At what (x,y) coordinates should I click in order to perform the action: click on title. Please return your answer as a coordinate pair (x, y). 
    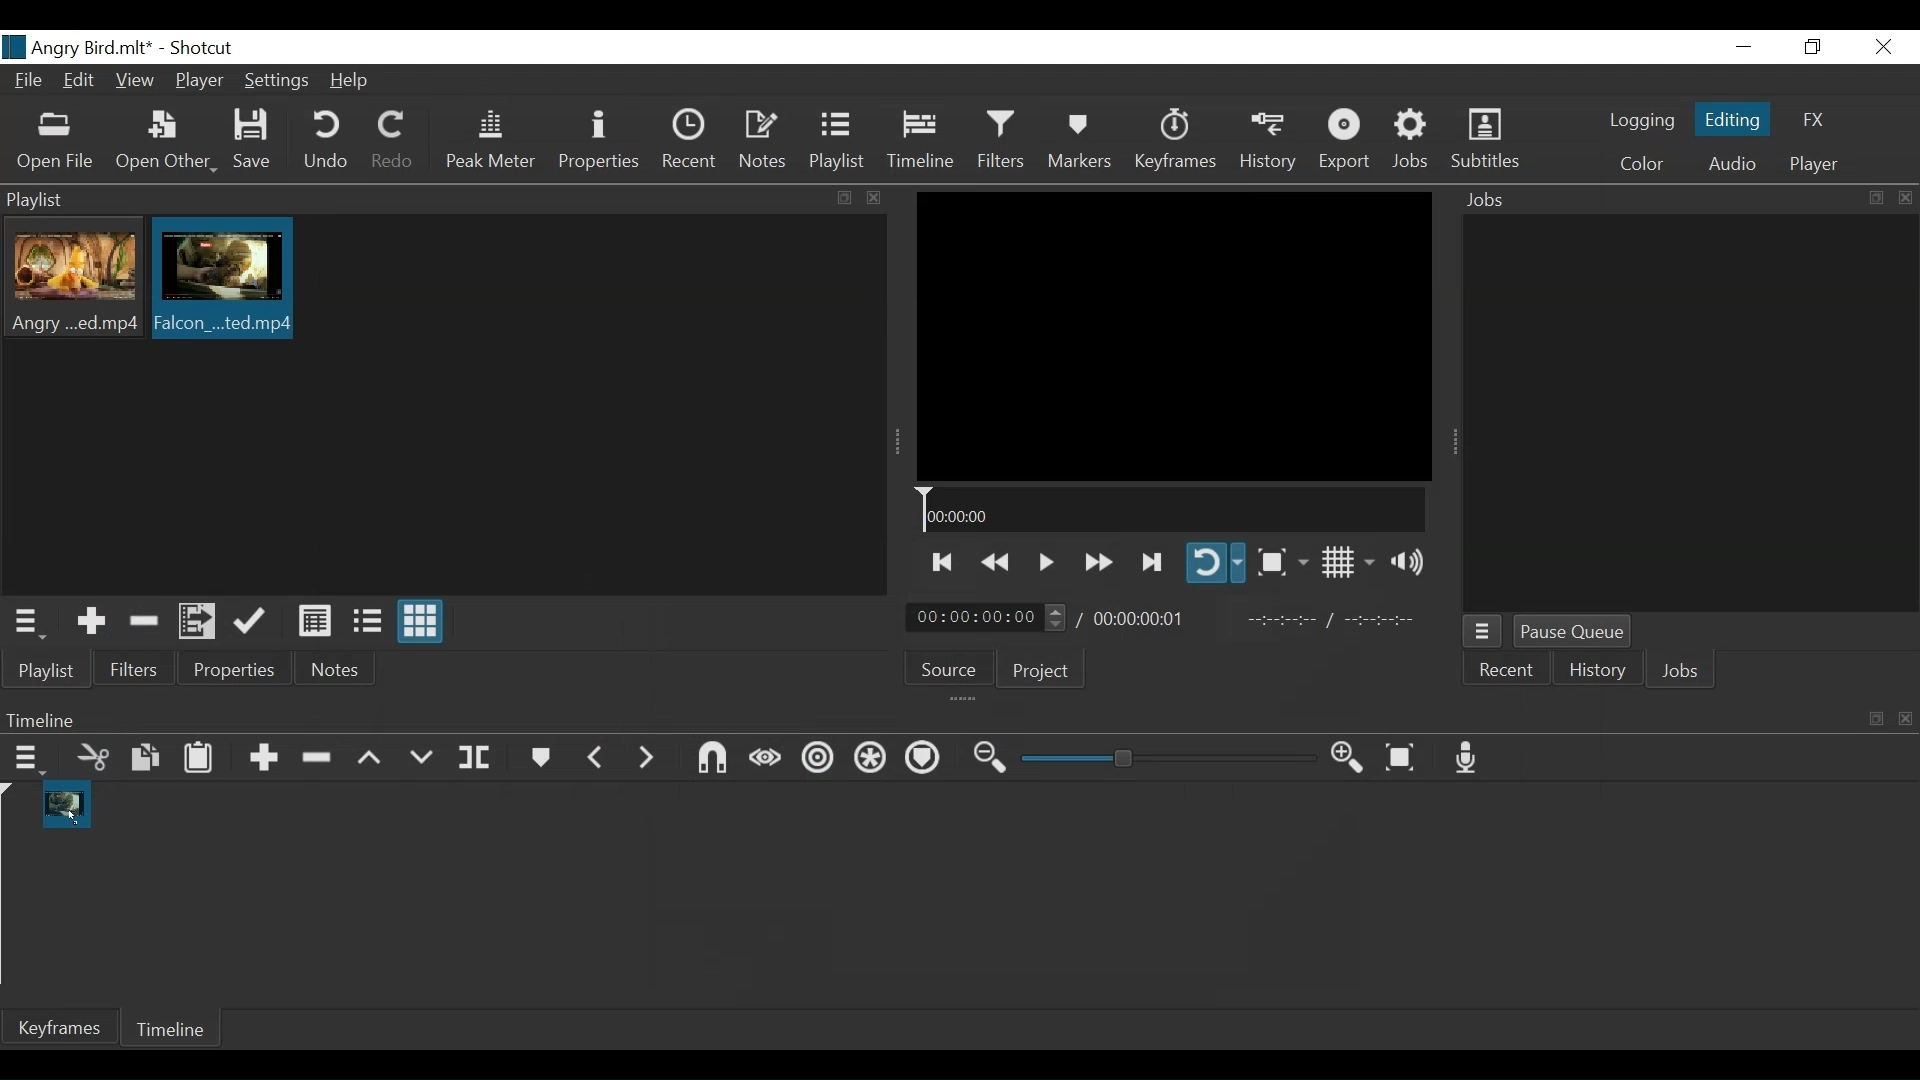
    Looking at the image, I should click on (137, 48).